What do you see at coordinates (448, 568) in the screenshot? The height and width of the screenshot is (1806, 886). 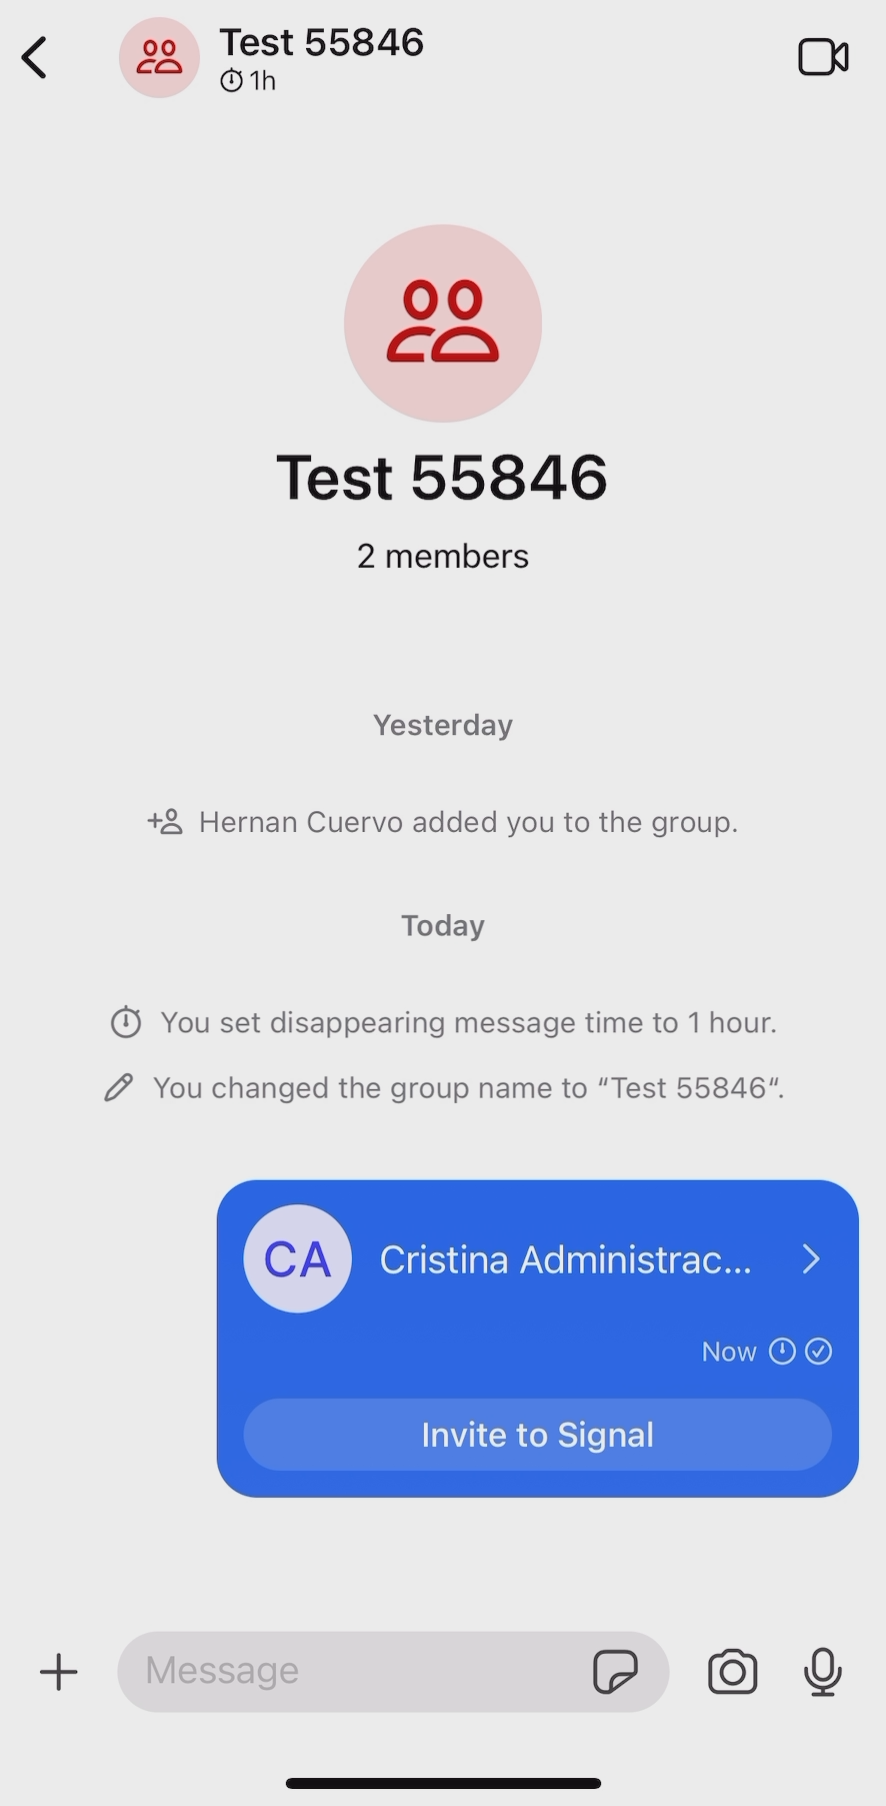 I see `2 members` at bounding box center [448, 568].